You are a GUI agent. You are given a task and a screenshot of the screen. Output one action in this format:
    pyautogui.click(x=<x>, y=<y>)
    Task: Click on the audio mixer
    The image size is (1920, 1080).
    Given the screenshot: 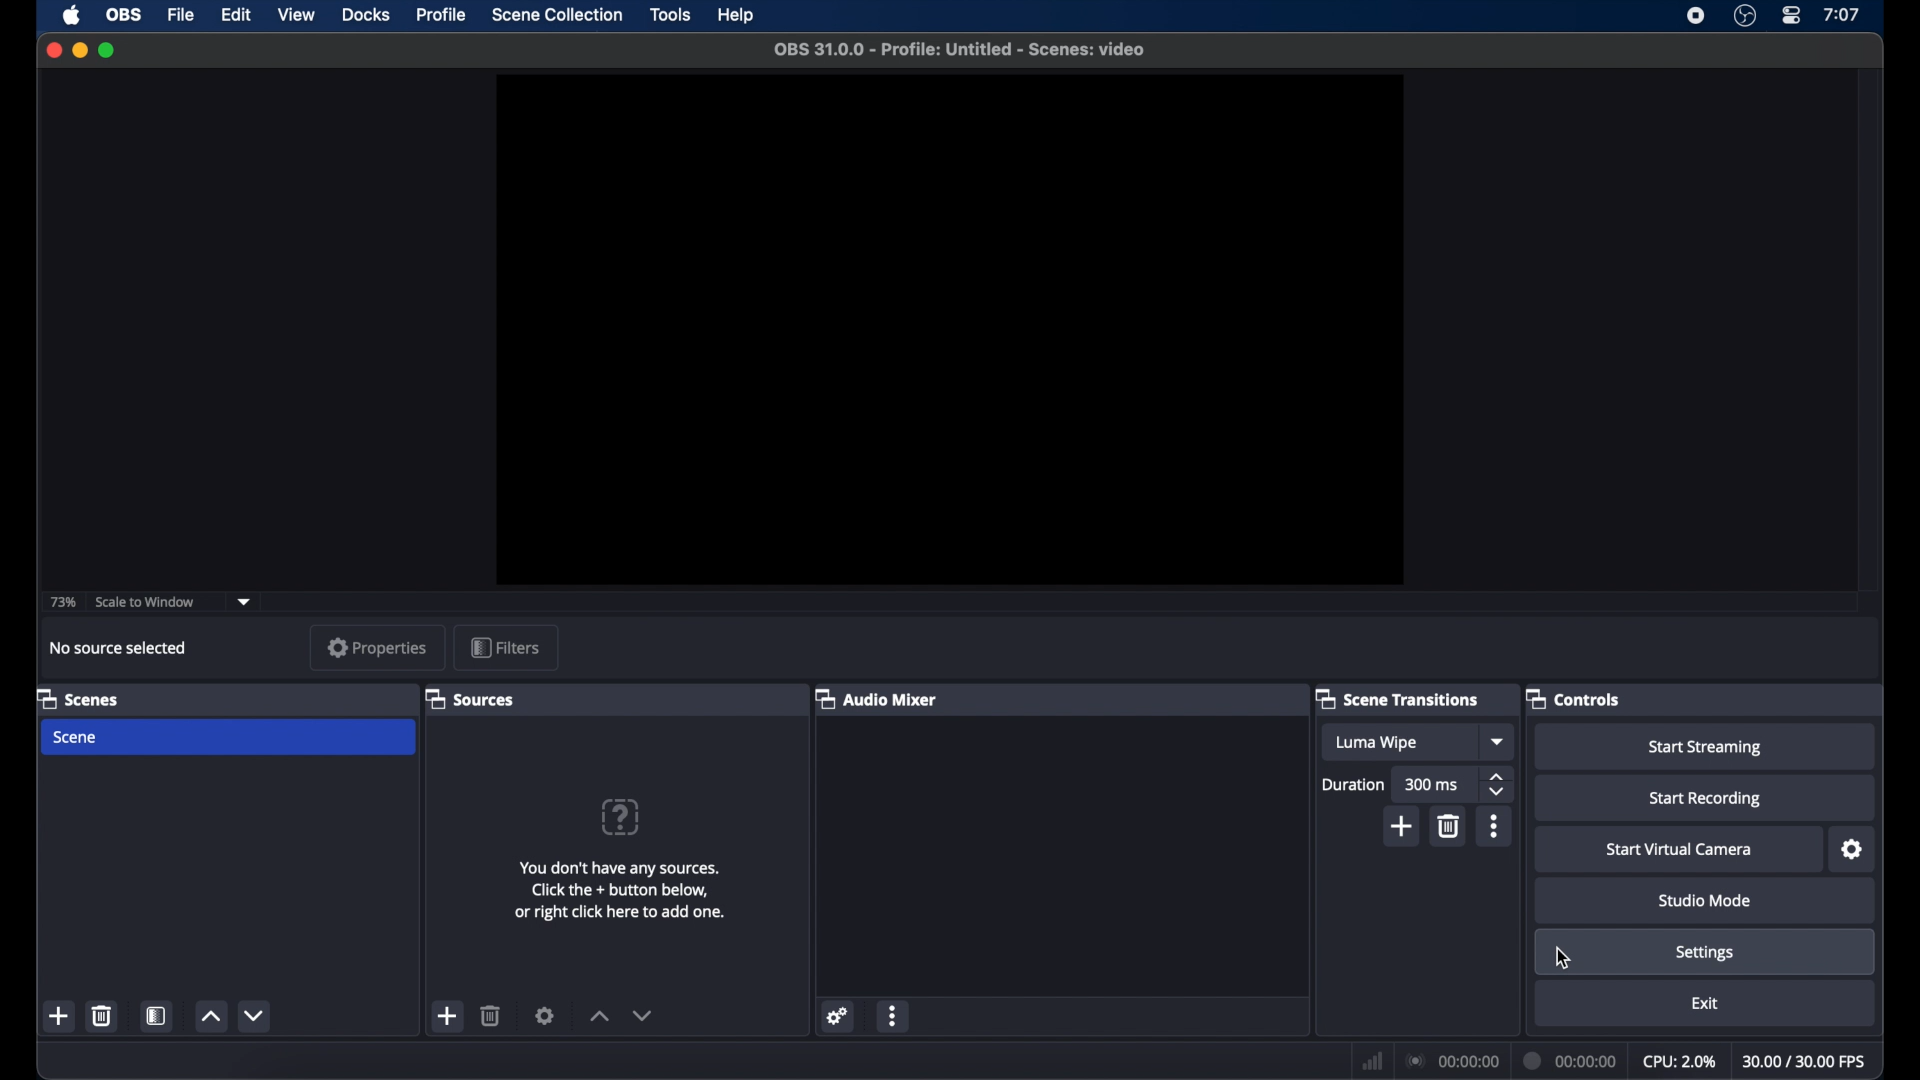 What is the action you would take?
    pyautogui.click(x=876, y=698)
    